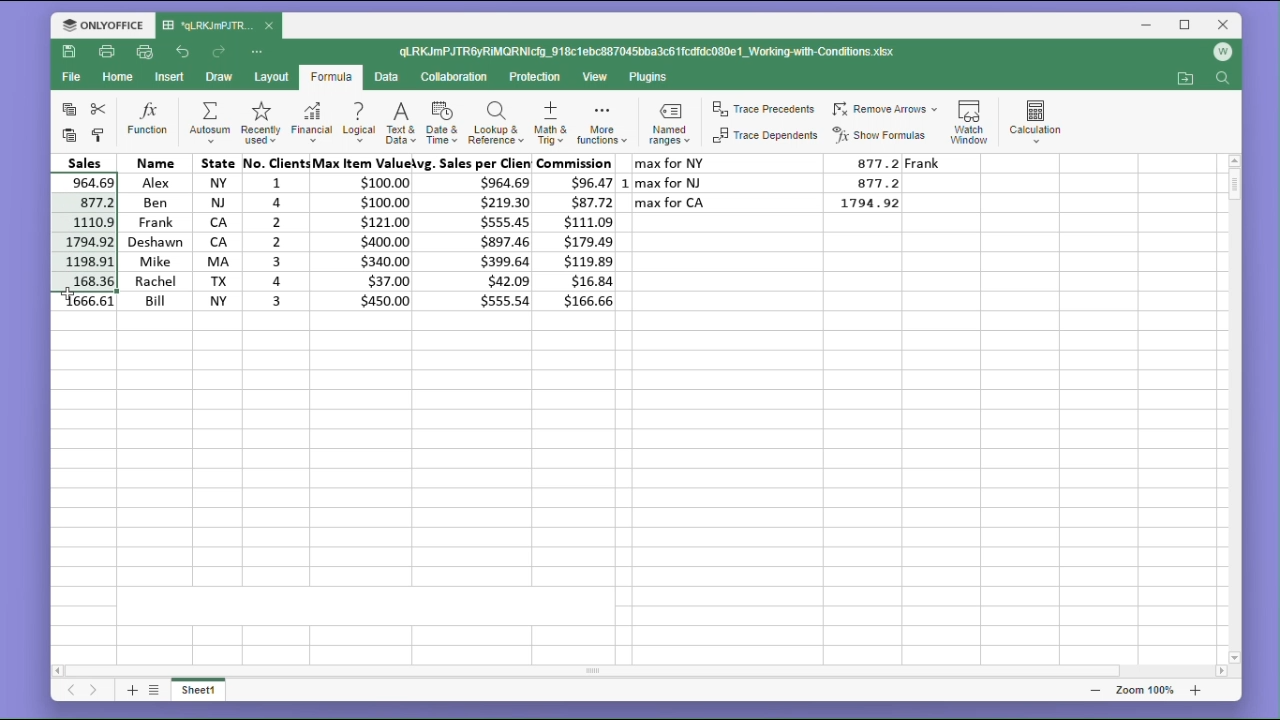 Image resolution: width=1280 pixels, height=720 pixels. Describe the element at coordinates (649, 77) in the screenshot. I see `plugins` at that location.